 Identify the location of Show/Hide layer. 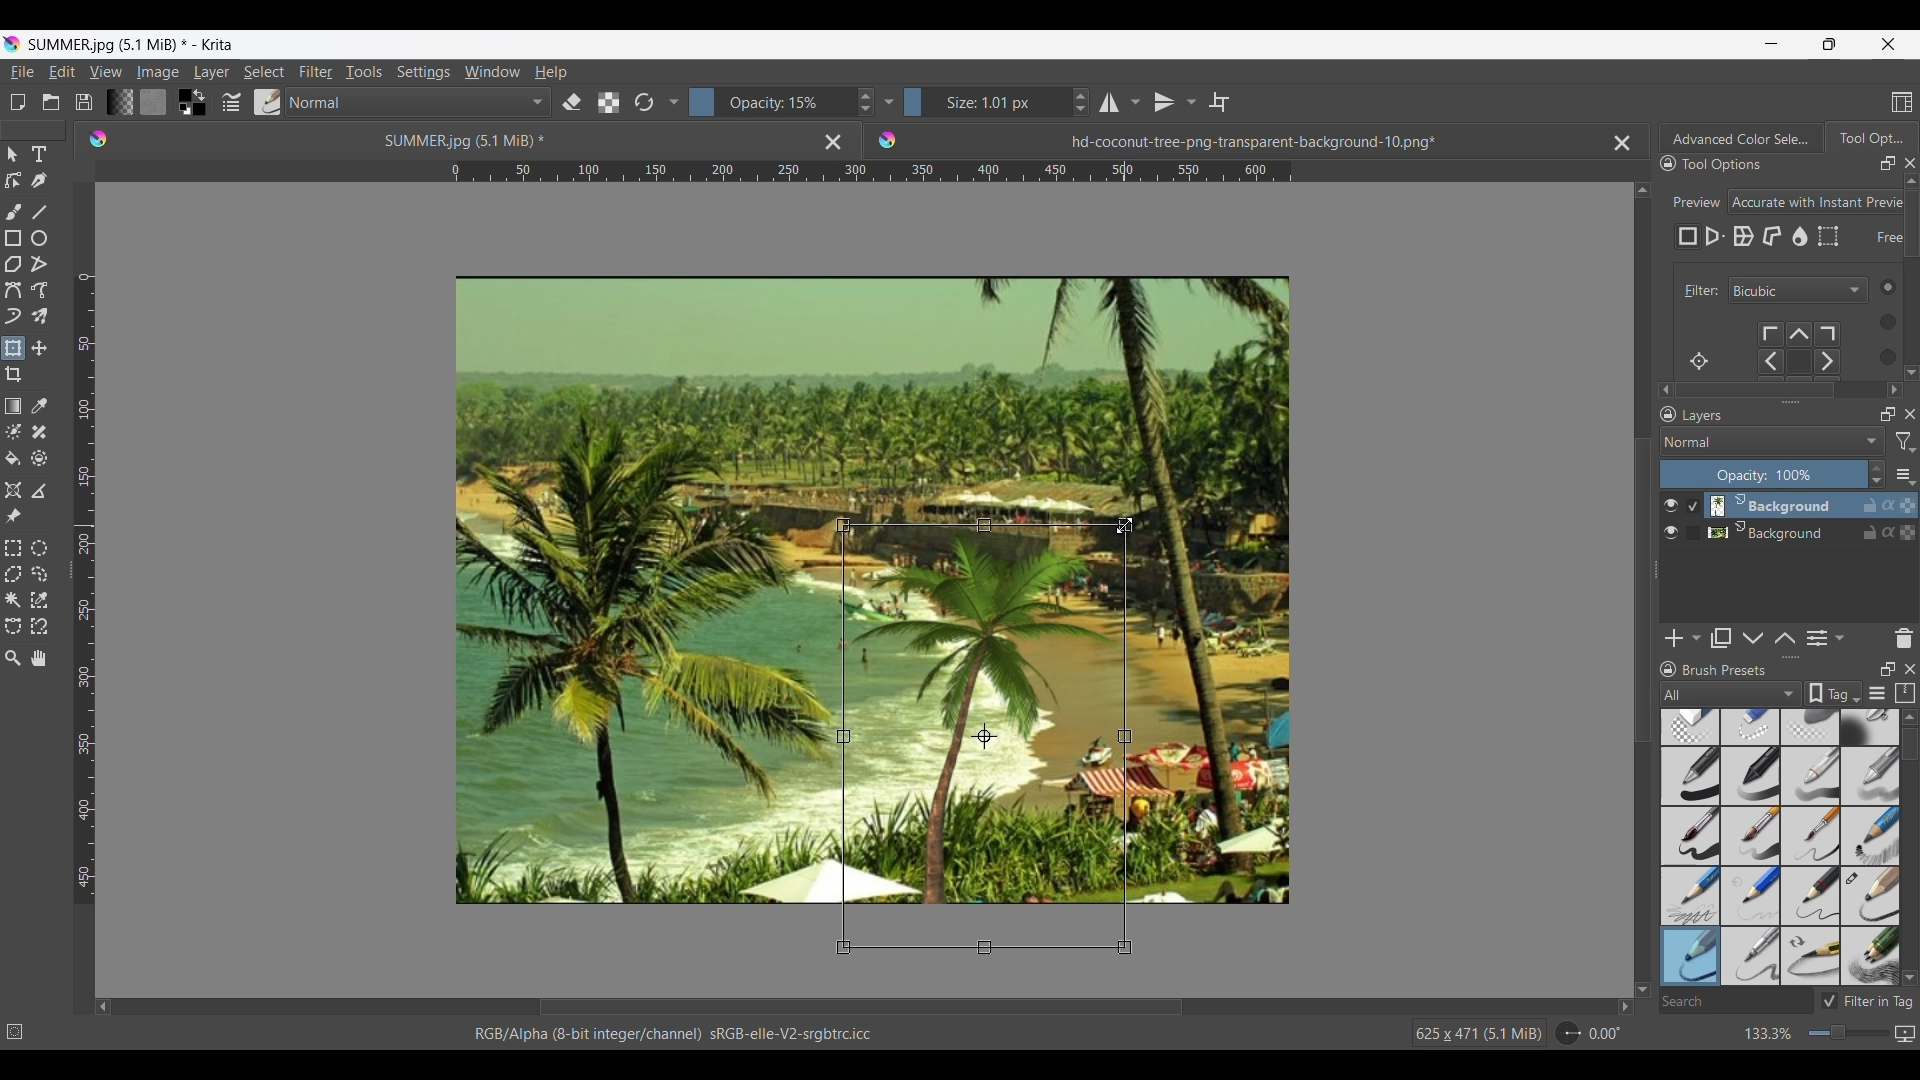
(1672, 533).